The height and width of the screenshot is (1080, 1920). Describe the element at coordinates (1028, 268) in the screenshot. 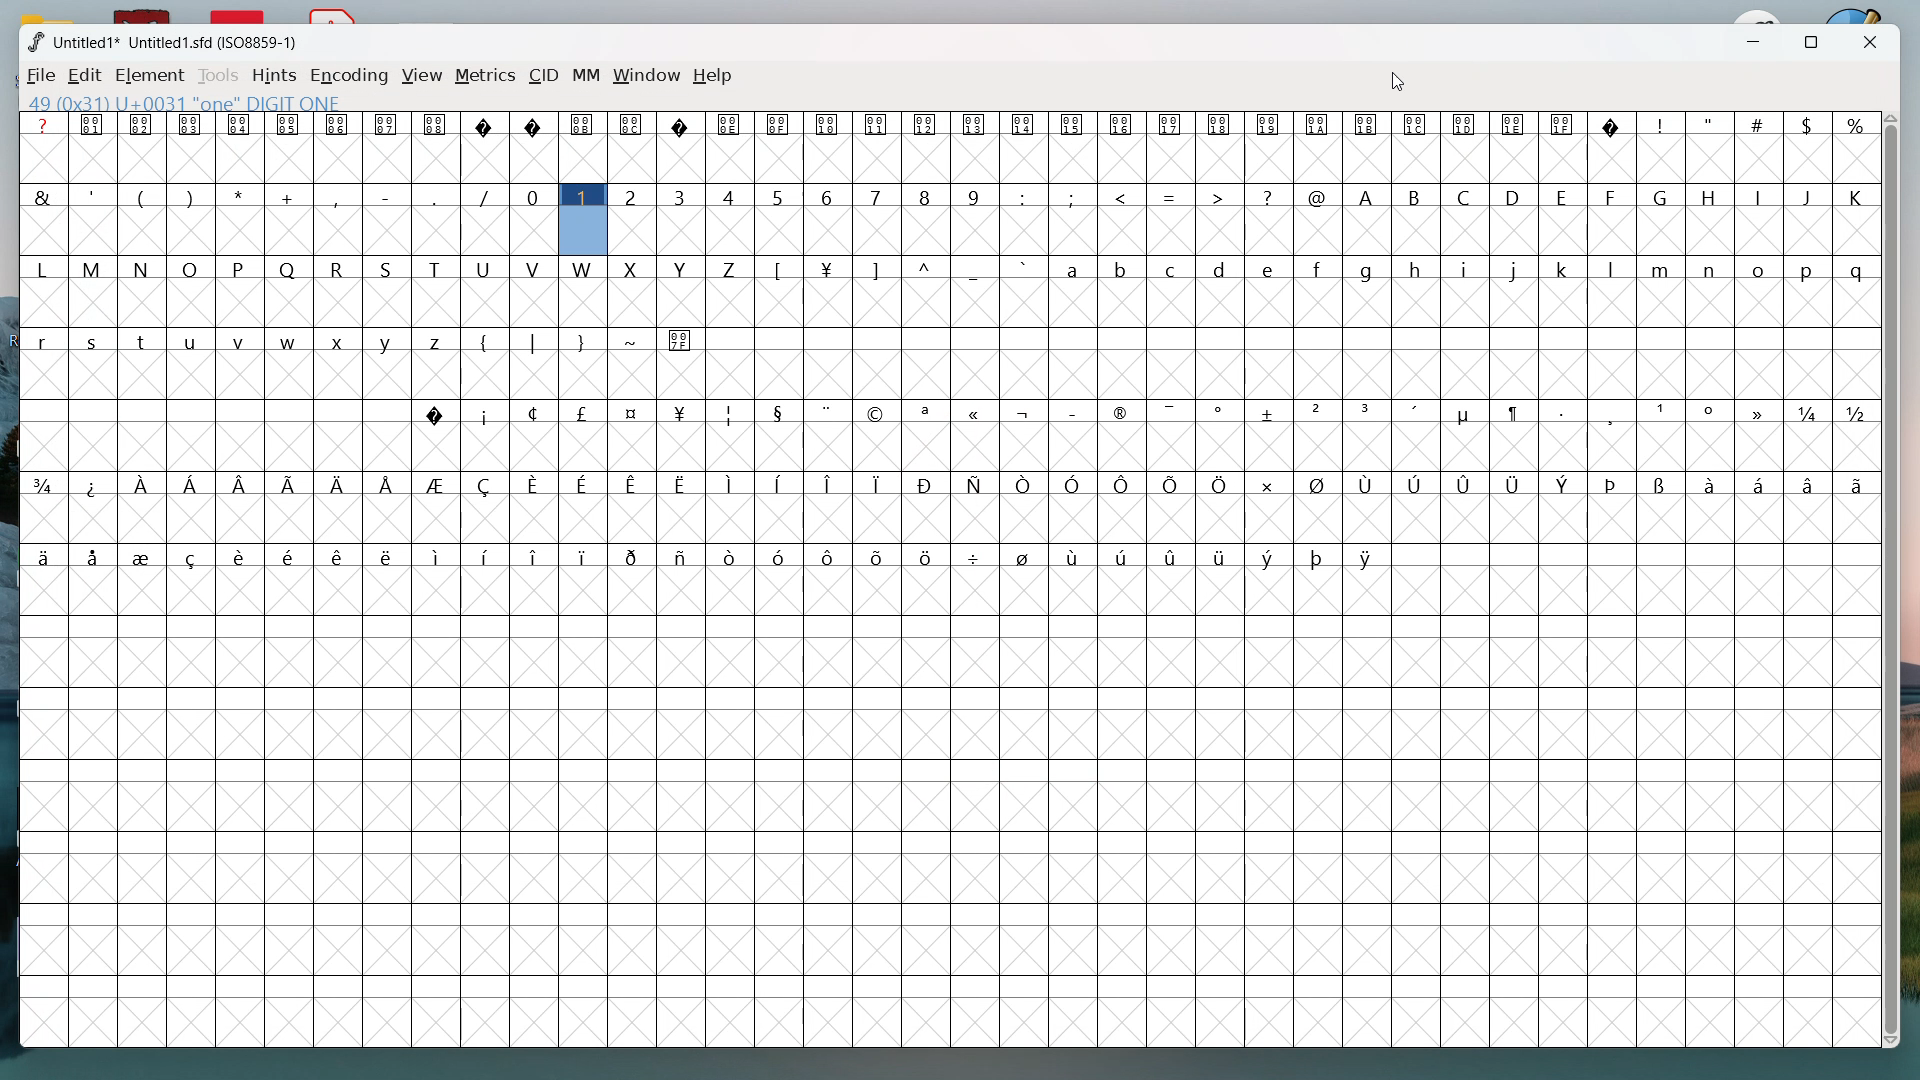

I see ``` at that location.